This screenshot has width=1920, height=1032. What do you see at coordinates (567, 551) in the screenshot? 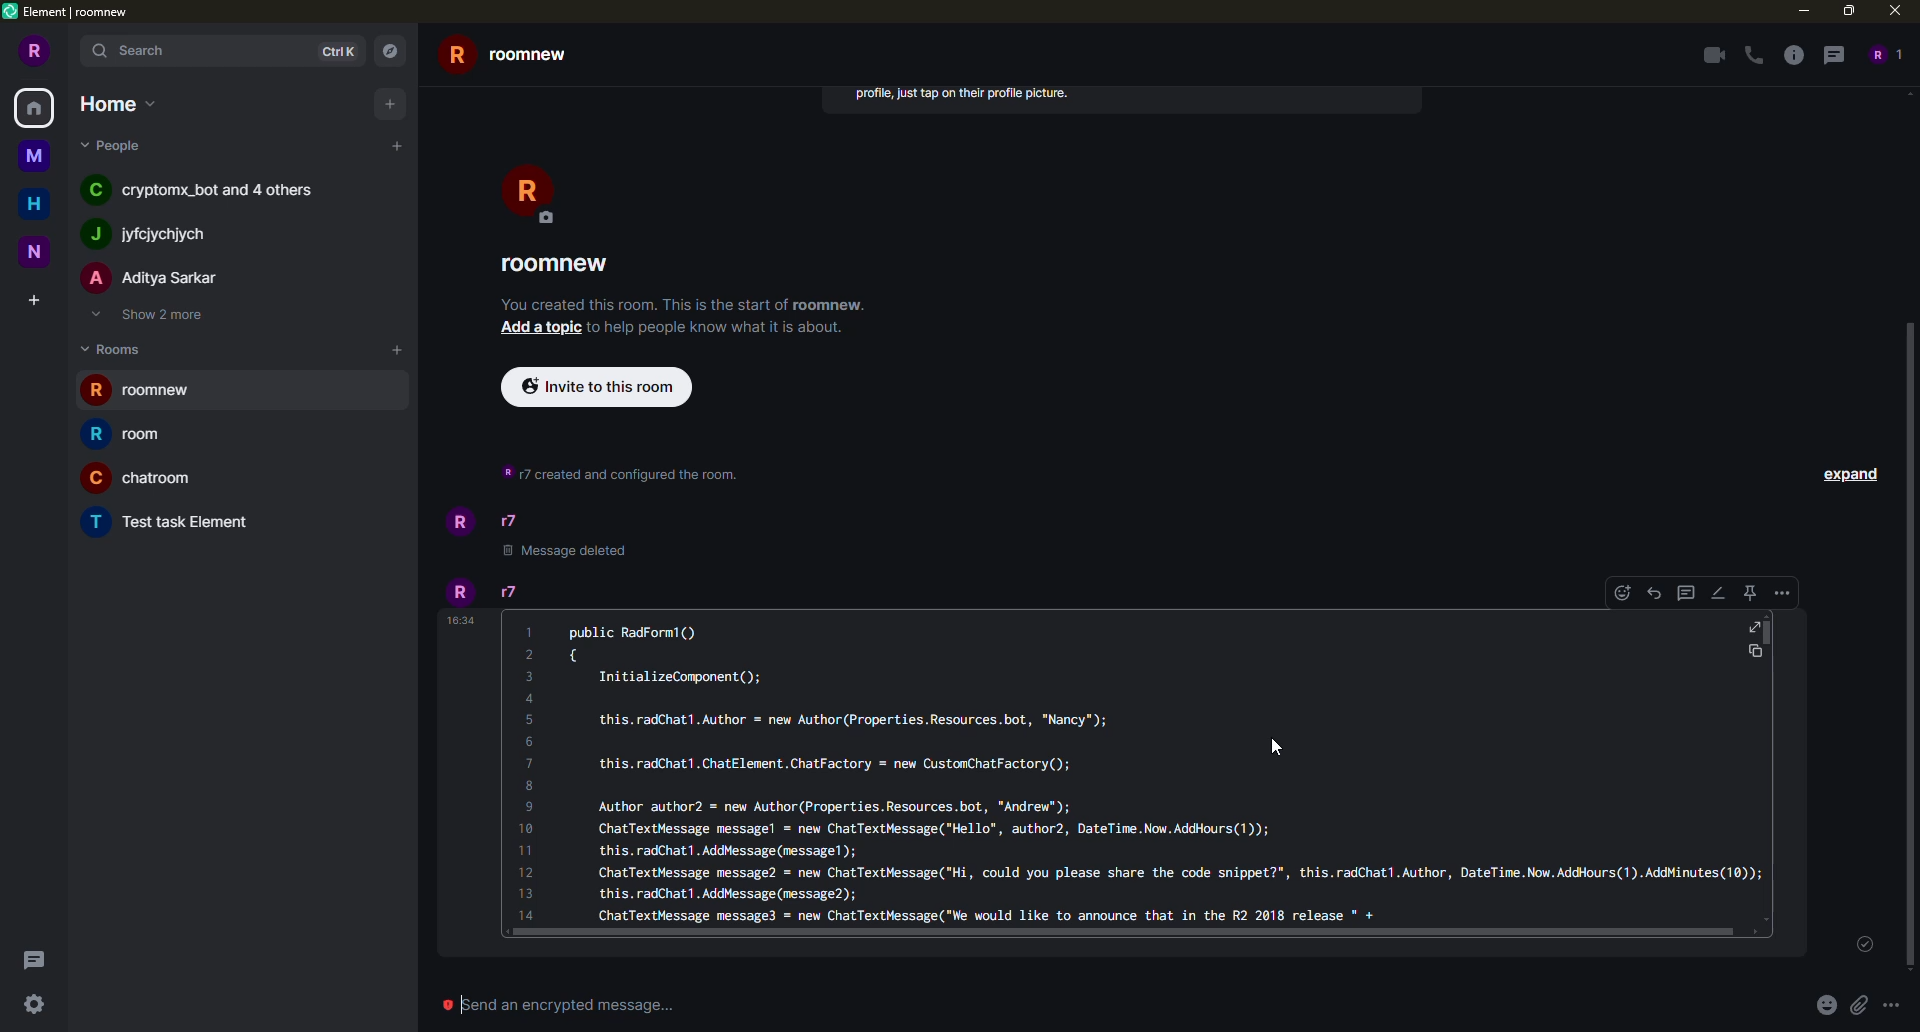
I see `message deleted` at bounding box center [567, 551].